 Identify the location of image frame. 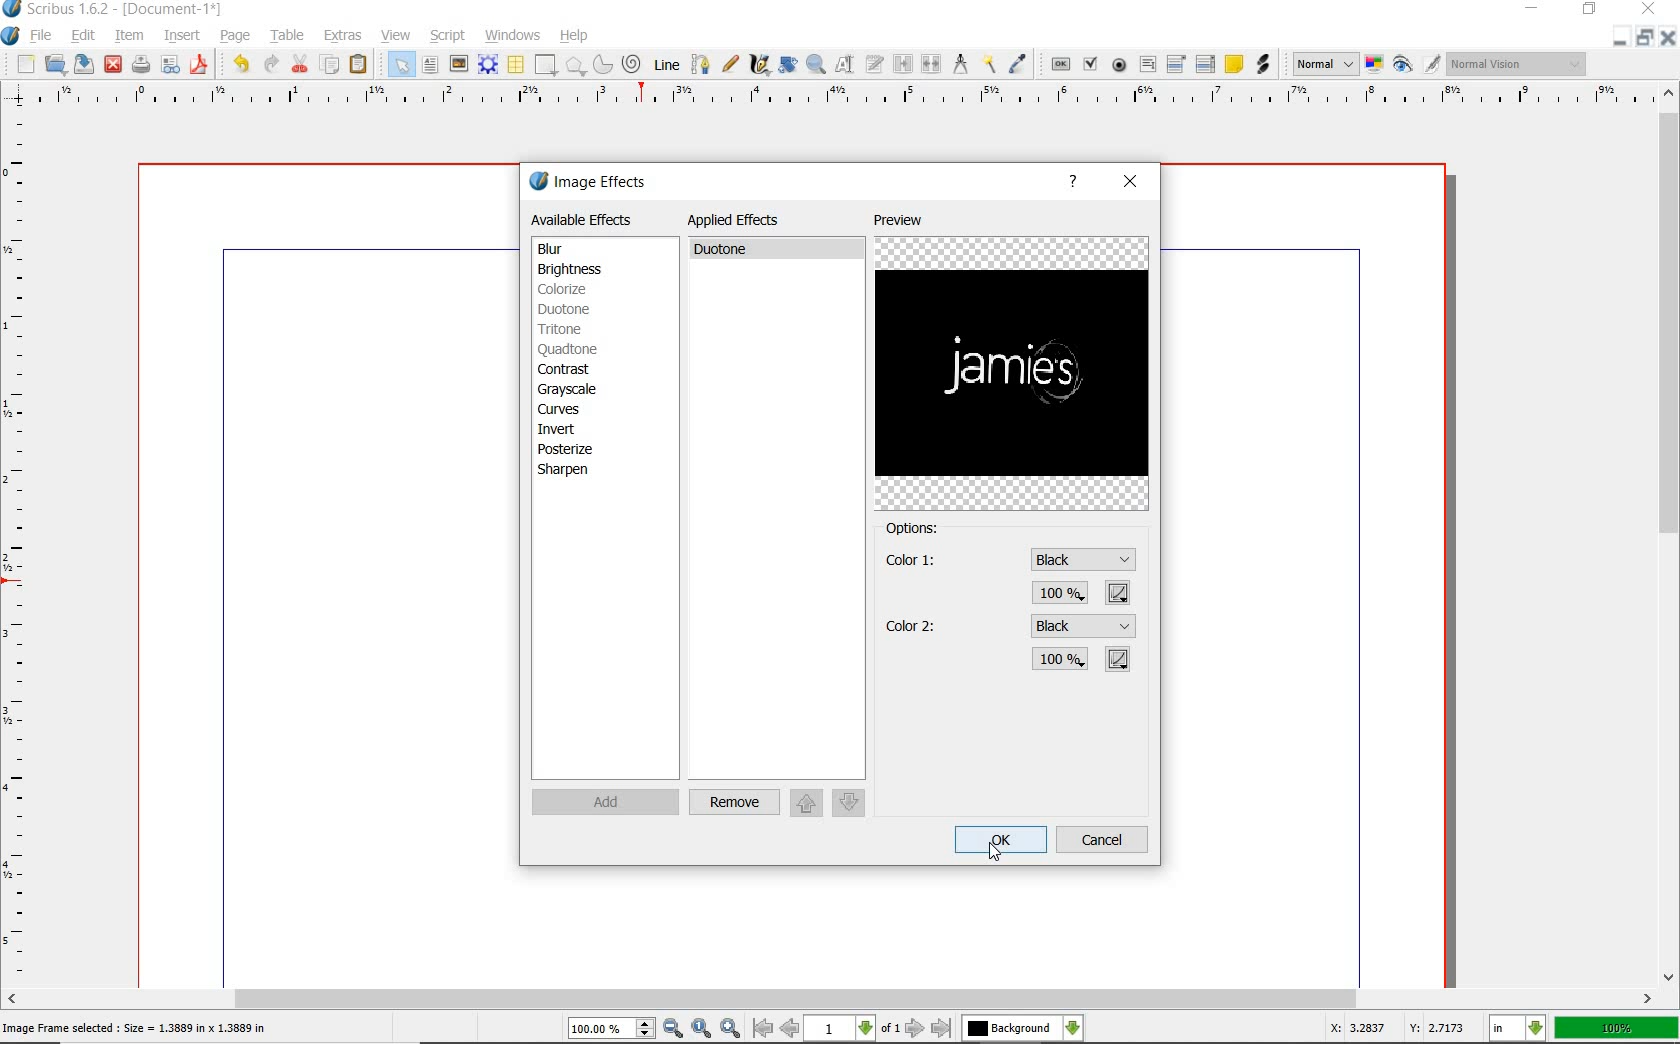
(458, 64).